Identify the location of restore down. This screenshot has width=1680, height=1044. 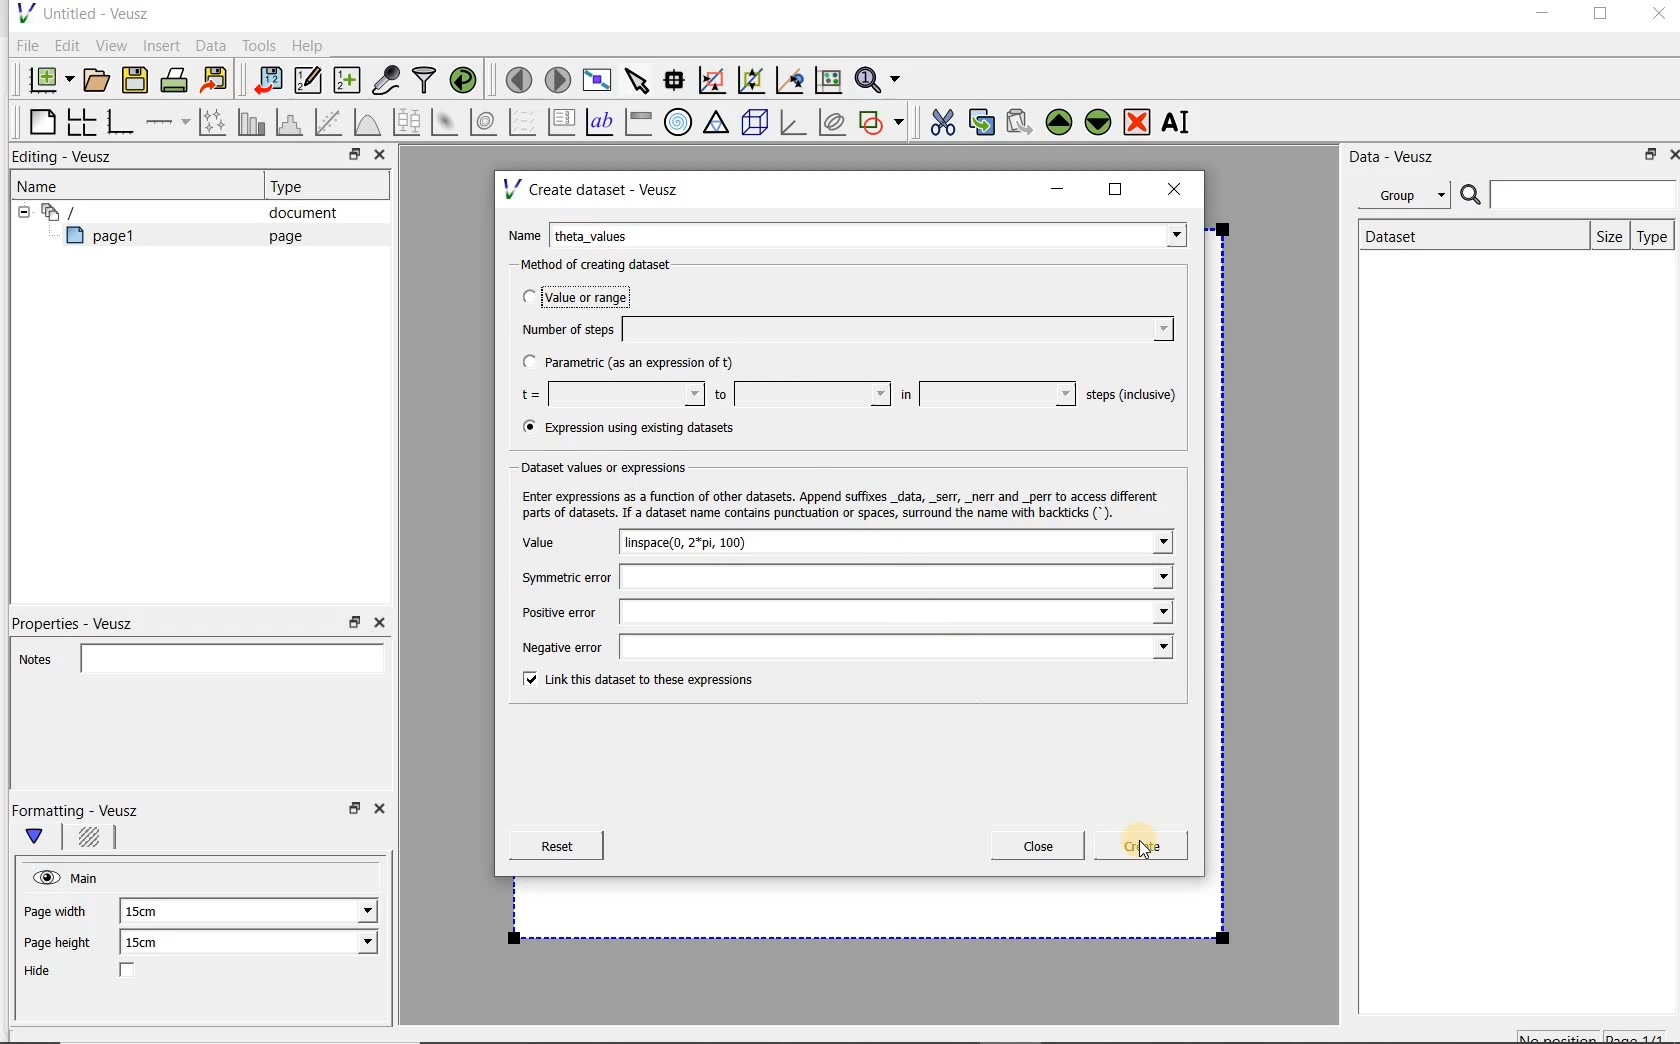
(349, 157).